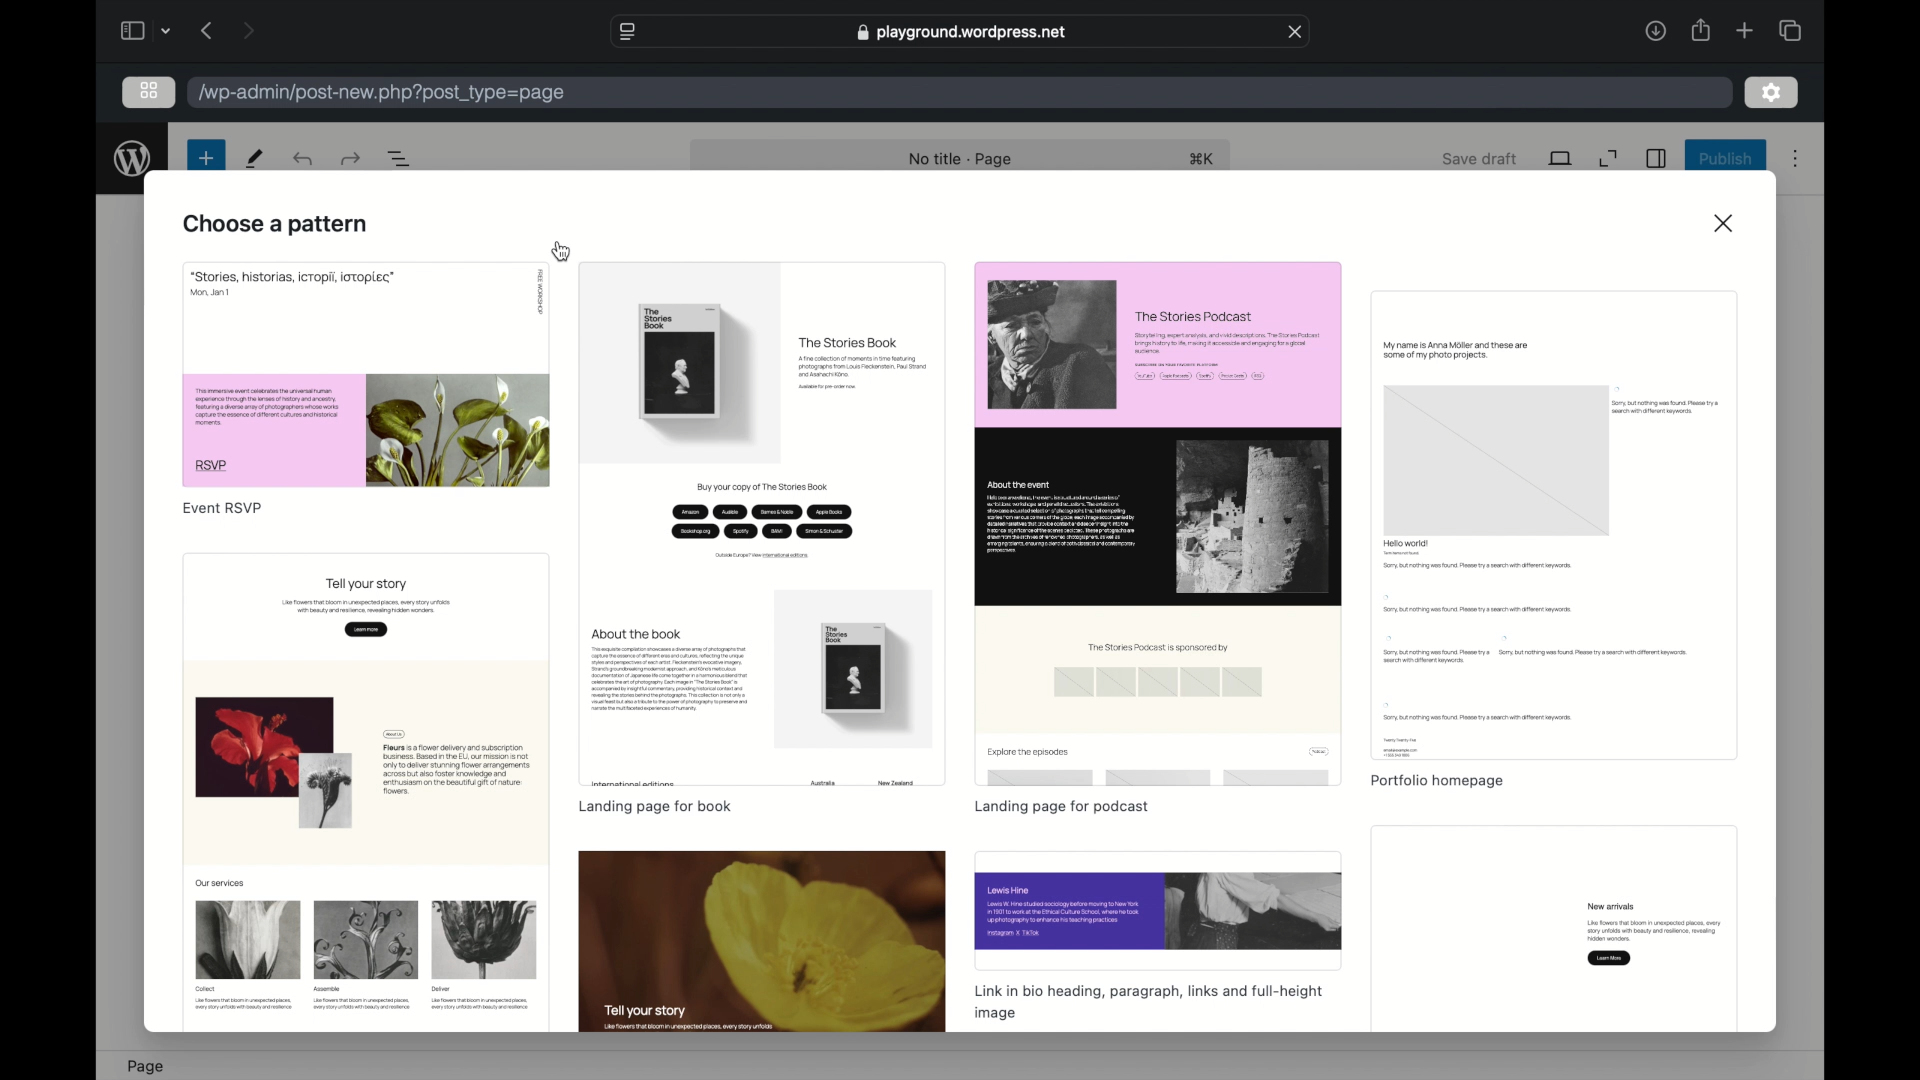  What do you see at coordinates (132, 158) in the screenshot?
I see `wordpress` at bounding box center [132, 158].